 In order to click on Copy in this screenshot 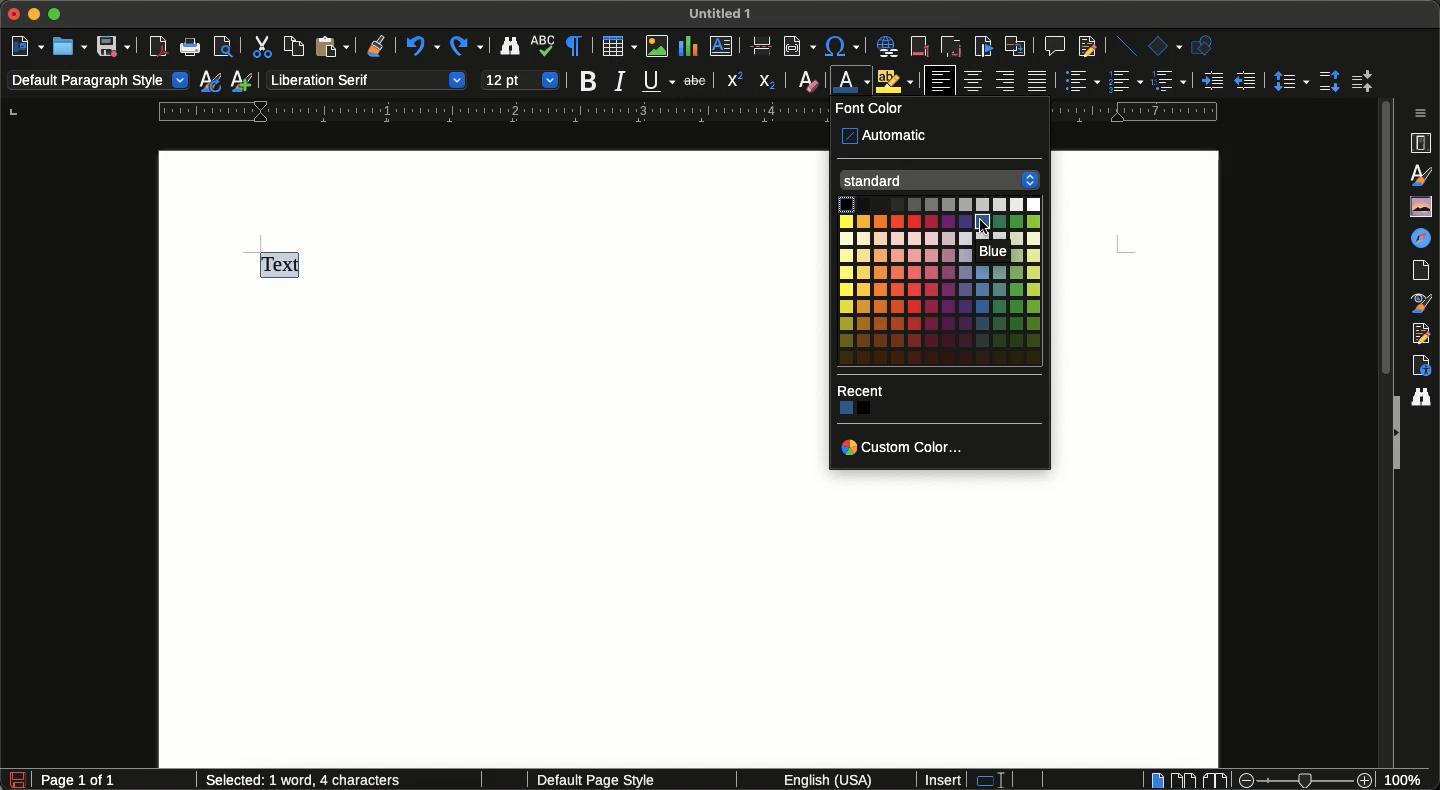, I will do `click(291, 46)`.